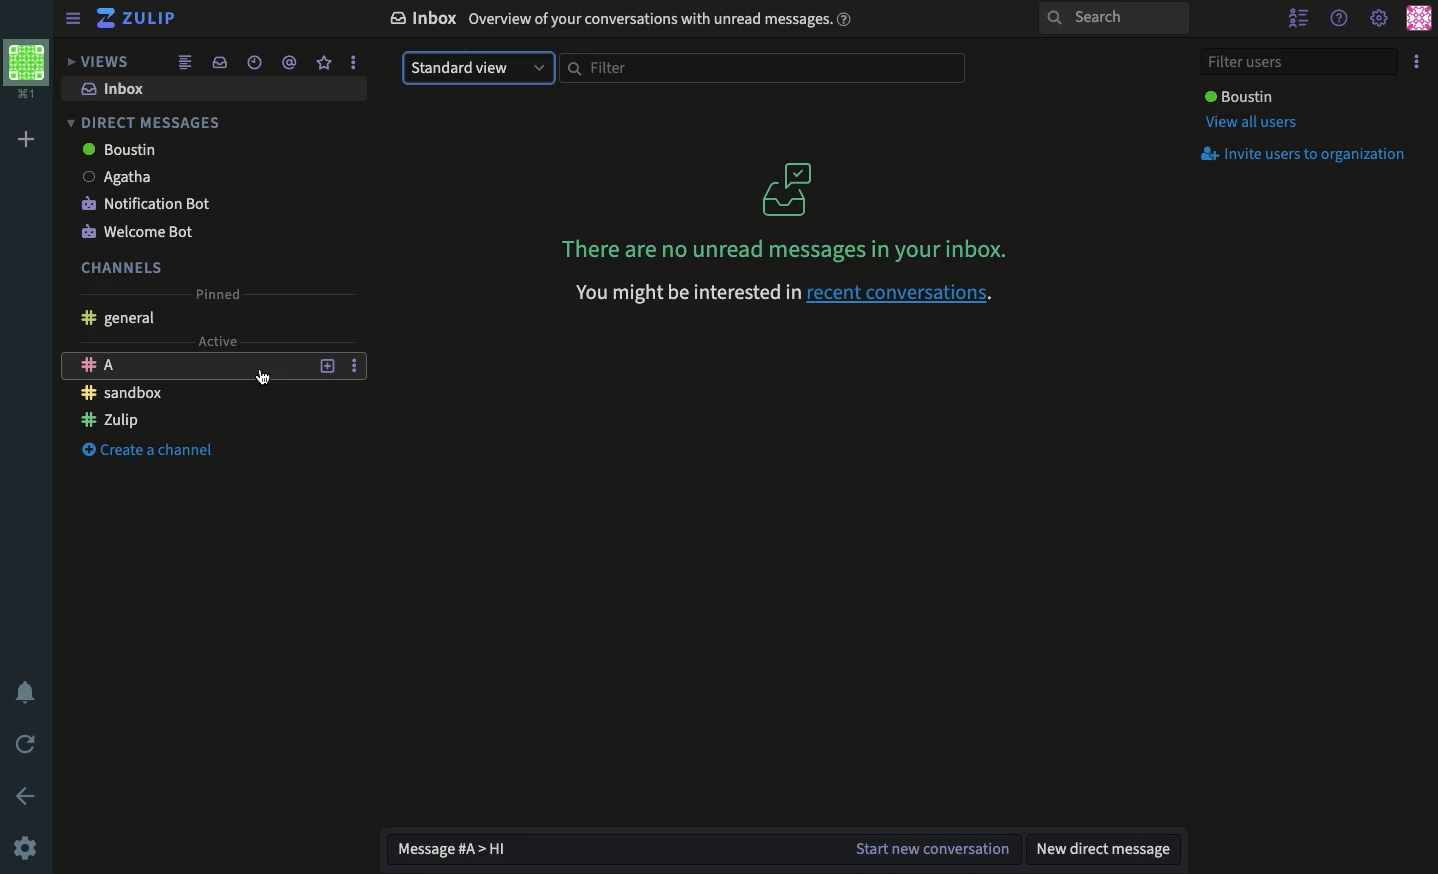  I want to click on Zulip, so click(140, 21).